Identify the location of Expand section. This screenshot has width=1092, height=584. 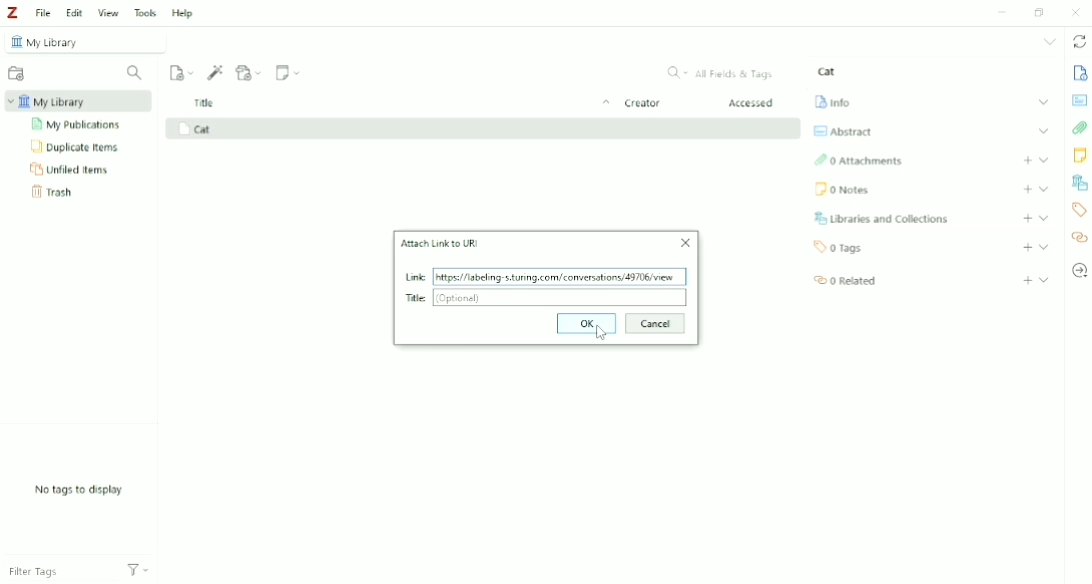
(1044, 159).